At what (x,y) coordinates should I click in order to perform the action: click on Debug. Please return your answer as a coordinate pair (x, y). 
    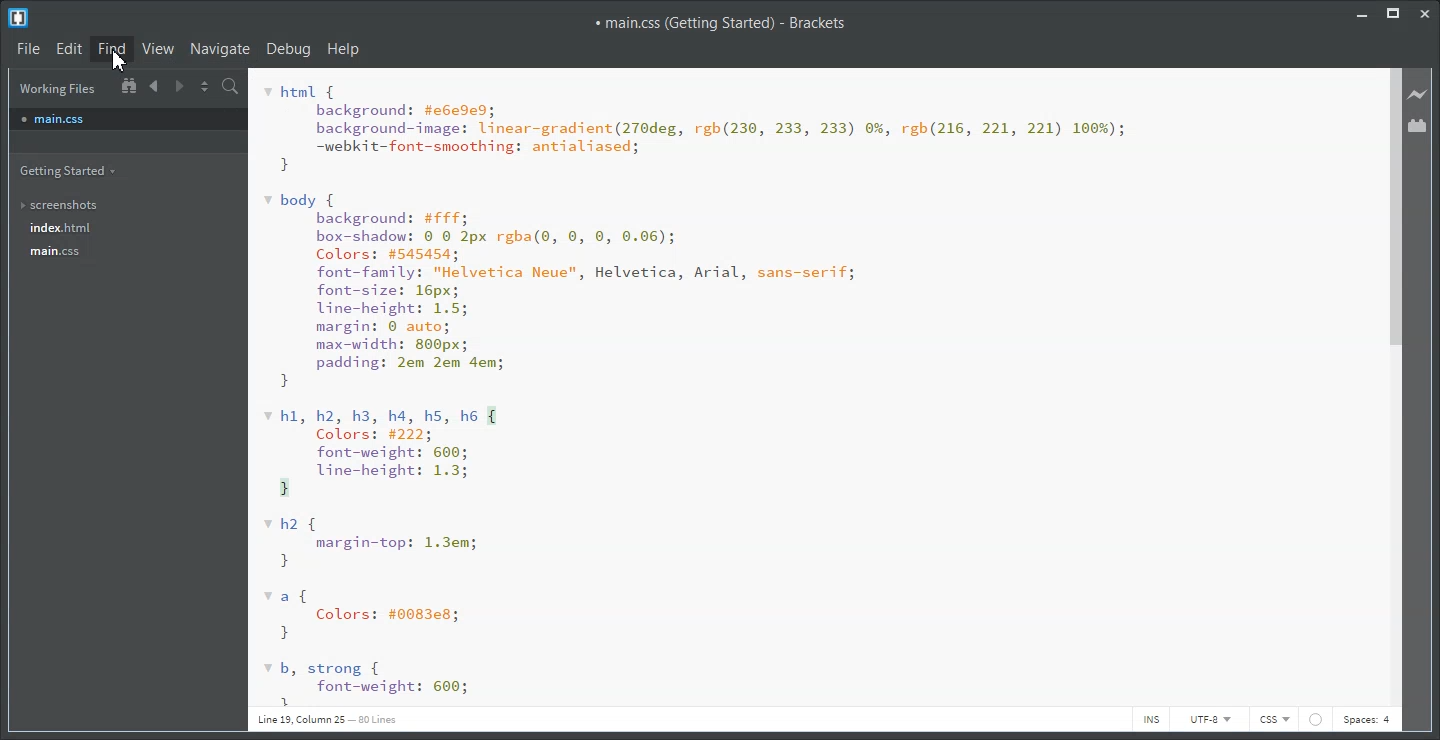
    Looking at the image, I should click on (289, 48).